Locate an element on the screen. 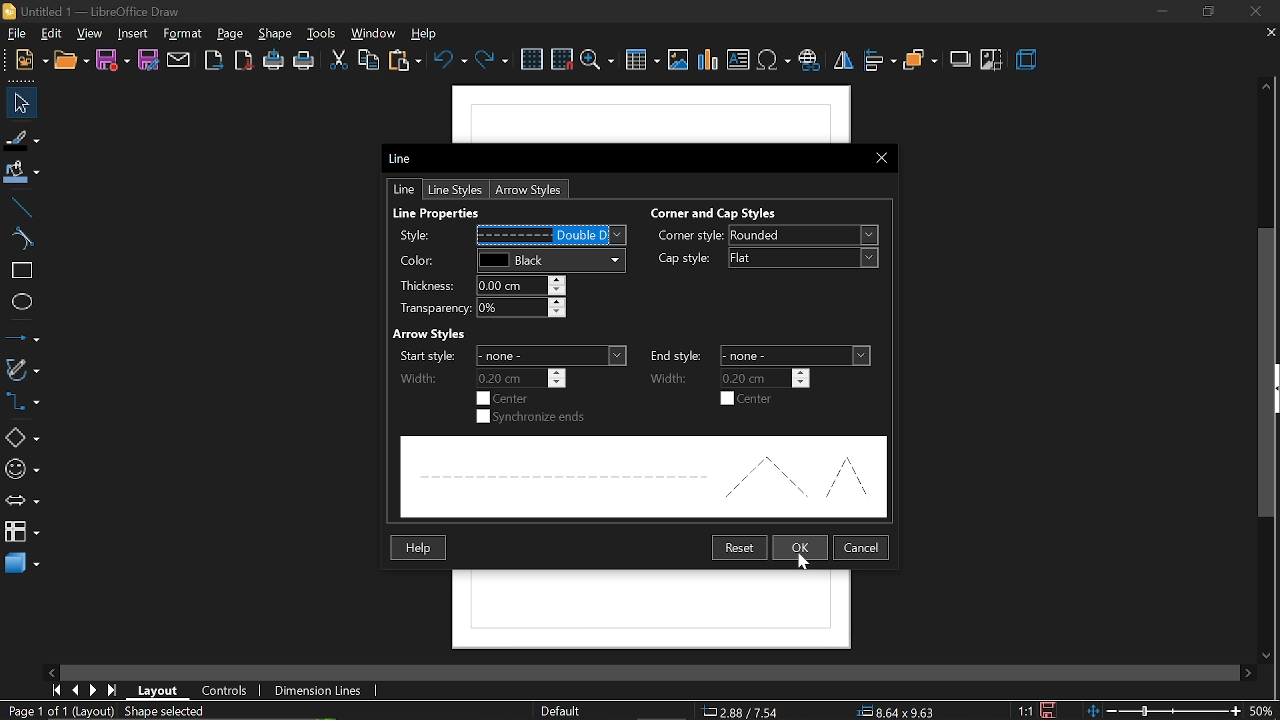  previous page is located at coordinates (77, 691).